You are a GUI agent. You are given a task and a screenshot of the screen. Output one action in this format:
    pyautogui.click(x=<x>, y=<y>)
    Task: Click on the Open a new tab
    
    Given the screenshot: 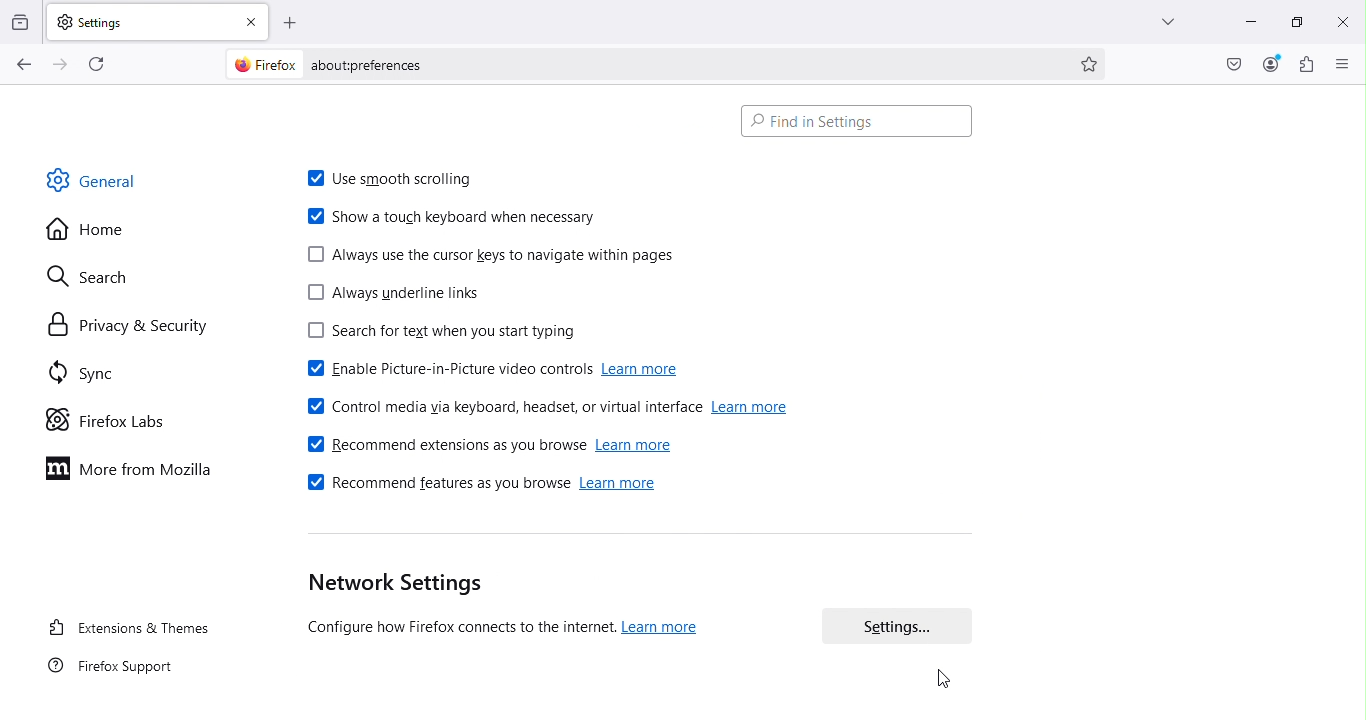 What is the action you would take?
    pyautogui.click(x=291, y=20)
    